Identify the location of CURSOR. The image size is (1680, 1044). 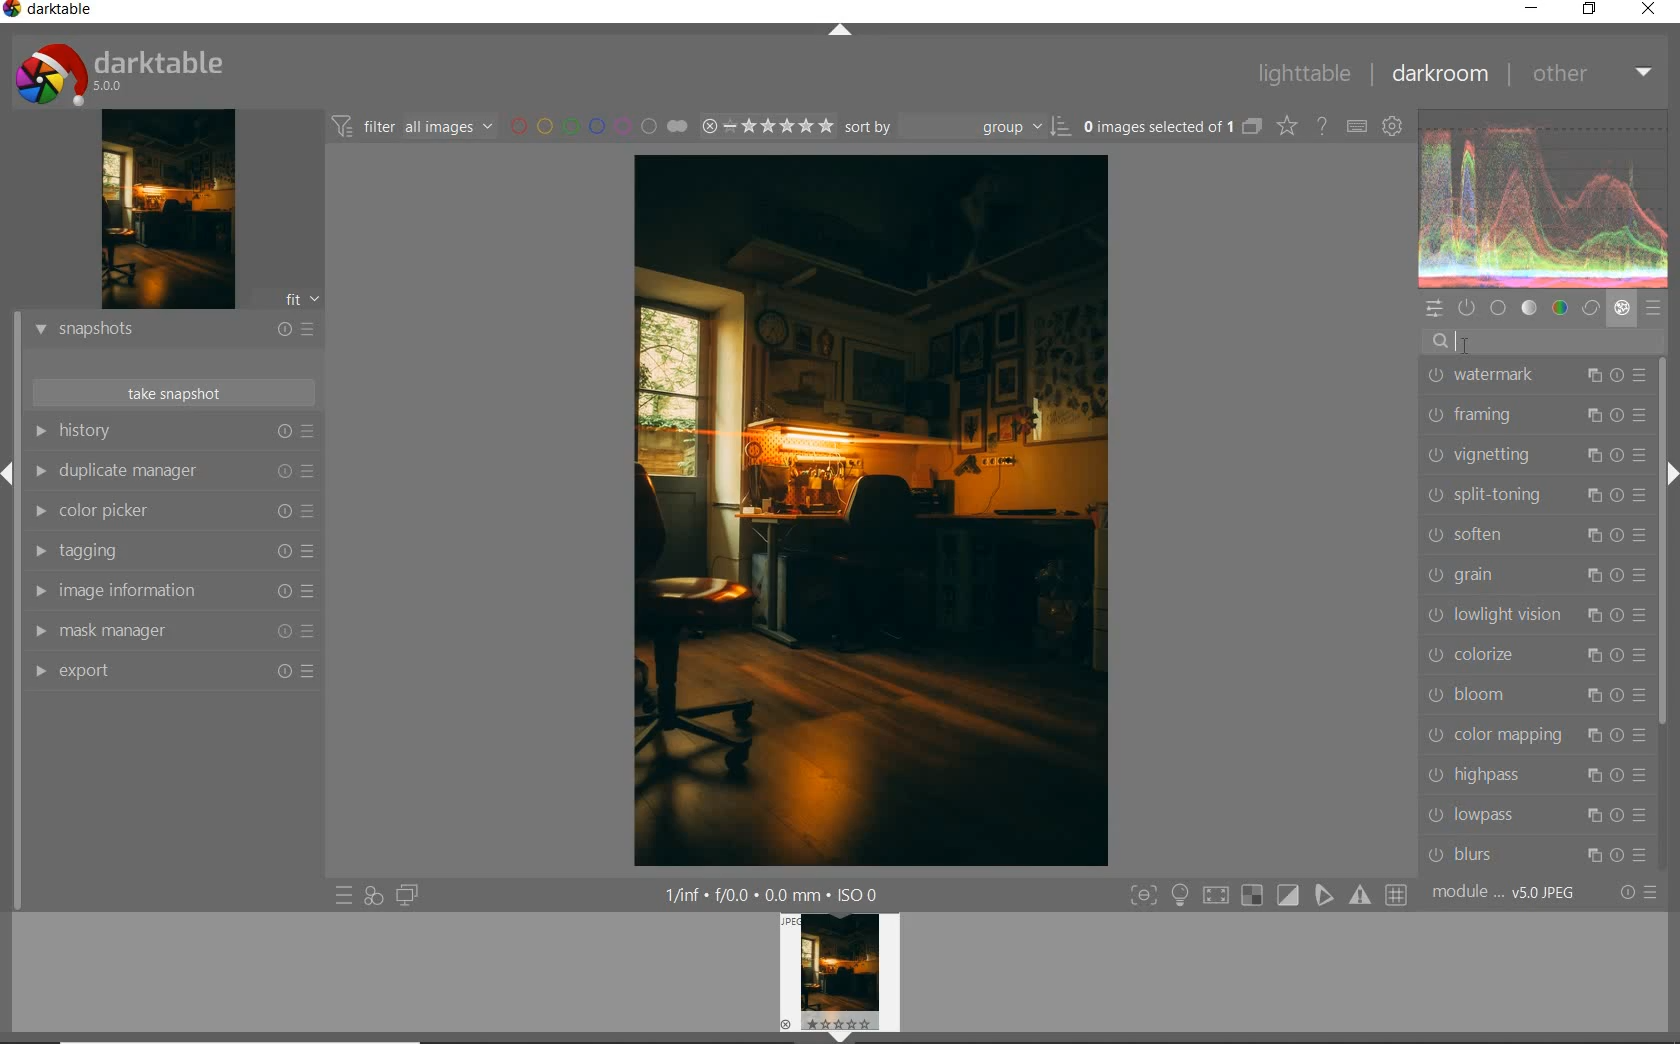
(1466, 345).